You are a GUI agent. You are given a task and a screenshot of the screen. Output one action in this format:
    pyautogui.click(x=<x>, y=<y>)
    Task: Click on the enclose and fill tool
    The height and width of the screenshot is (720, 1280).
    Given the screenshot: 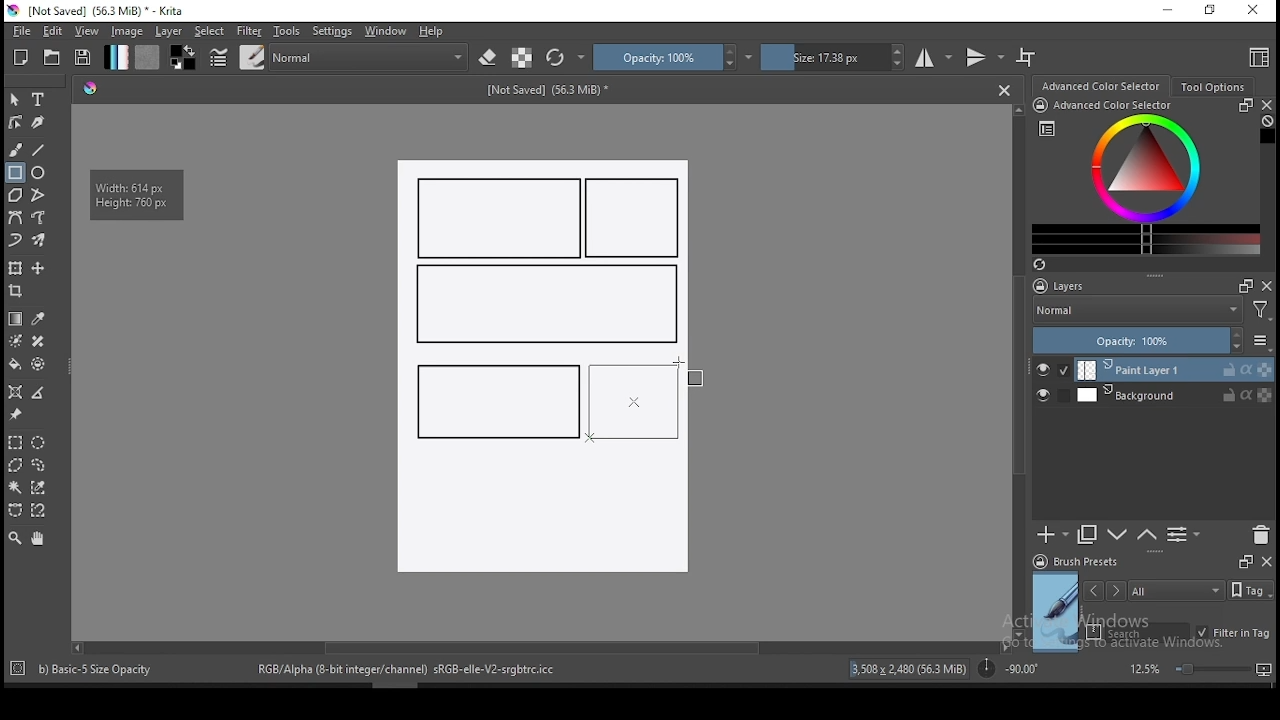 What is the action you would take?
    pyautogui.click(x=38, y=364)
    